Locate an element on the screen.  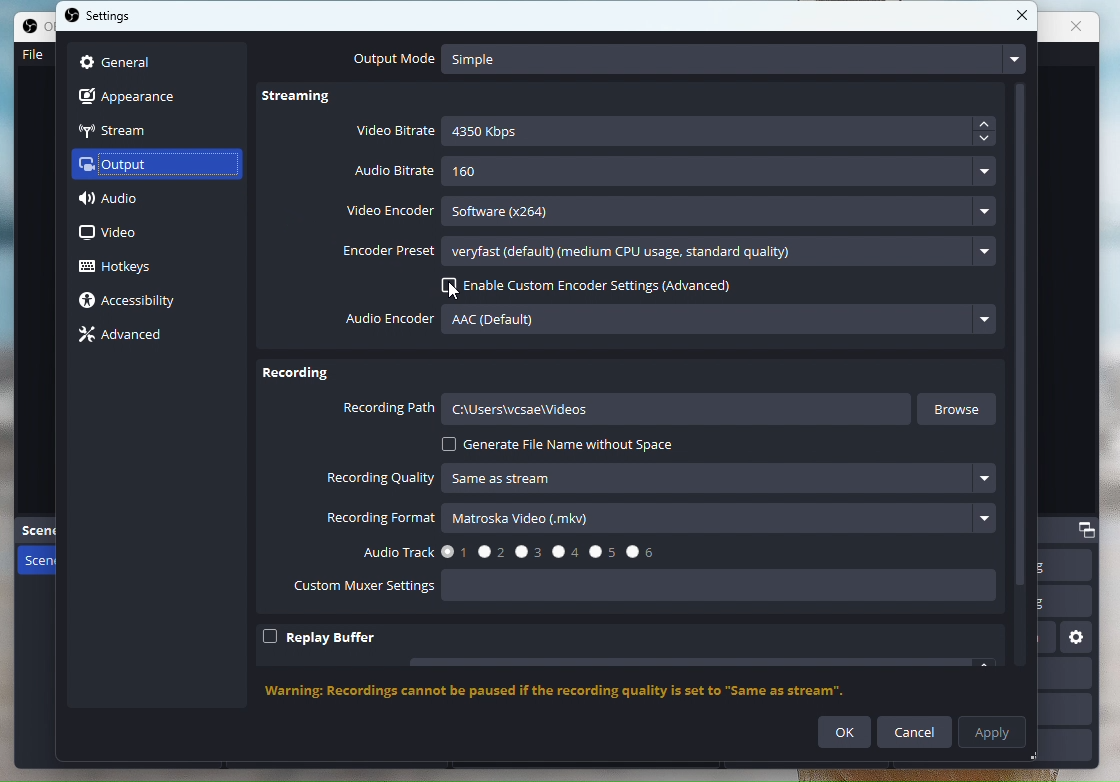
Audio is located at coordinates (131, 202).